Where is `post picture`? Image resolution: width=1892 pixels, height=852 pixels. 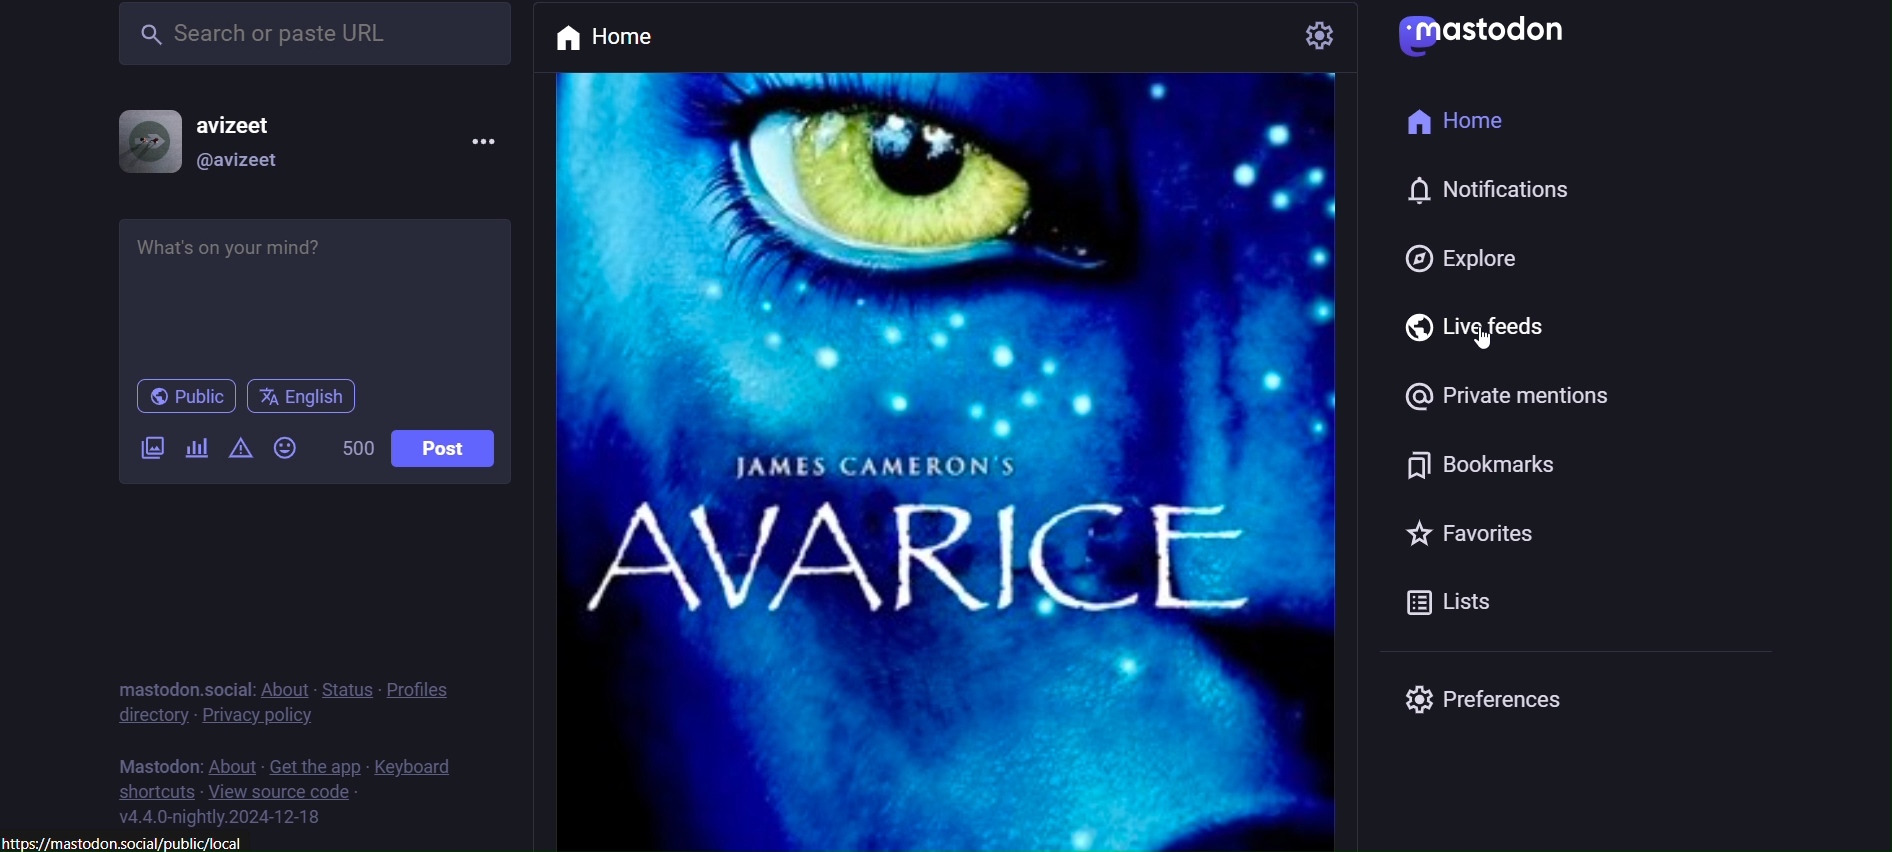
post picture is located at coordinates (952, 463).